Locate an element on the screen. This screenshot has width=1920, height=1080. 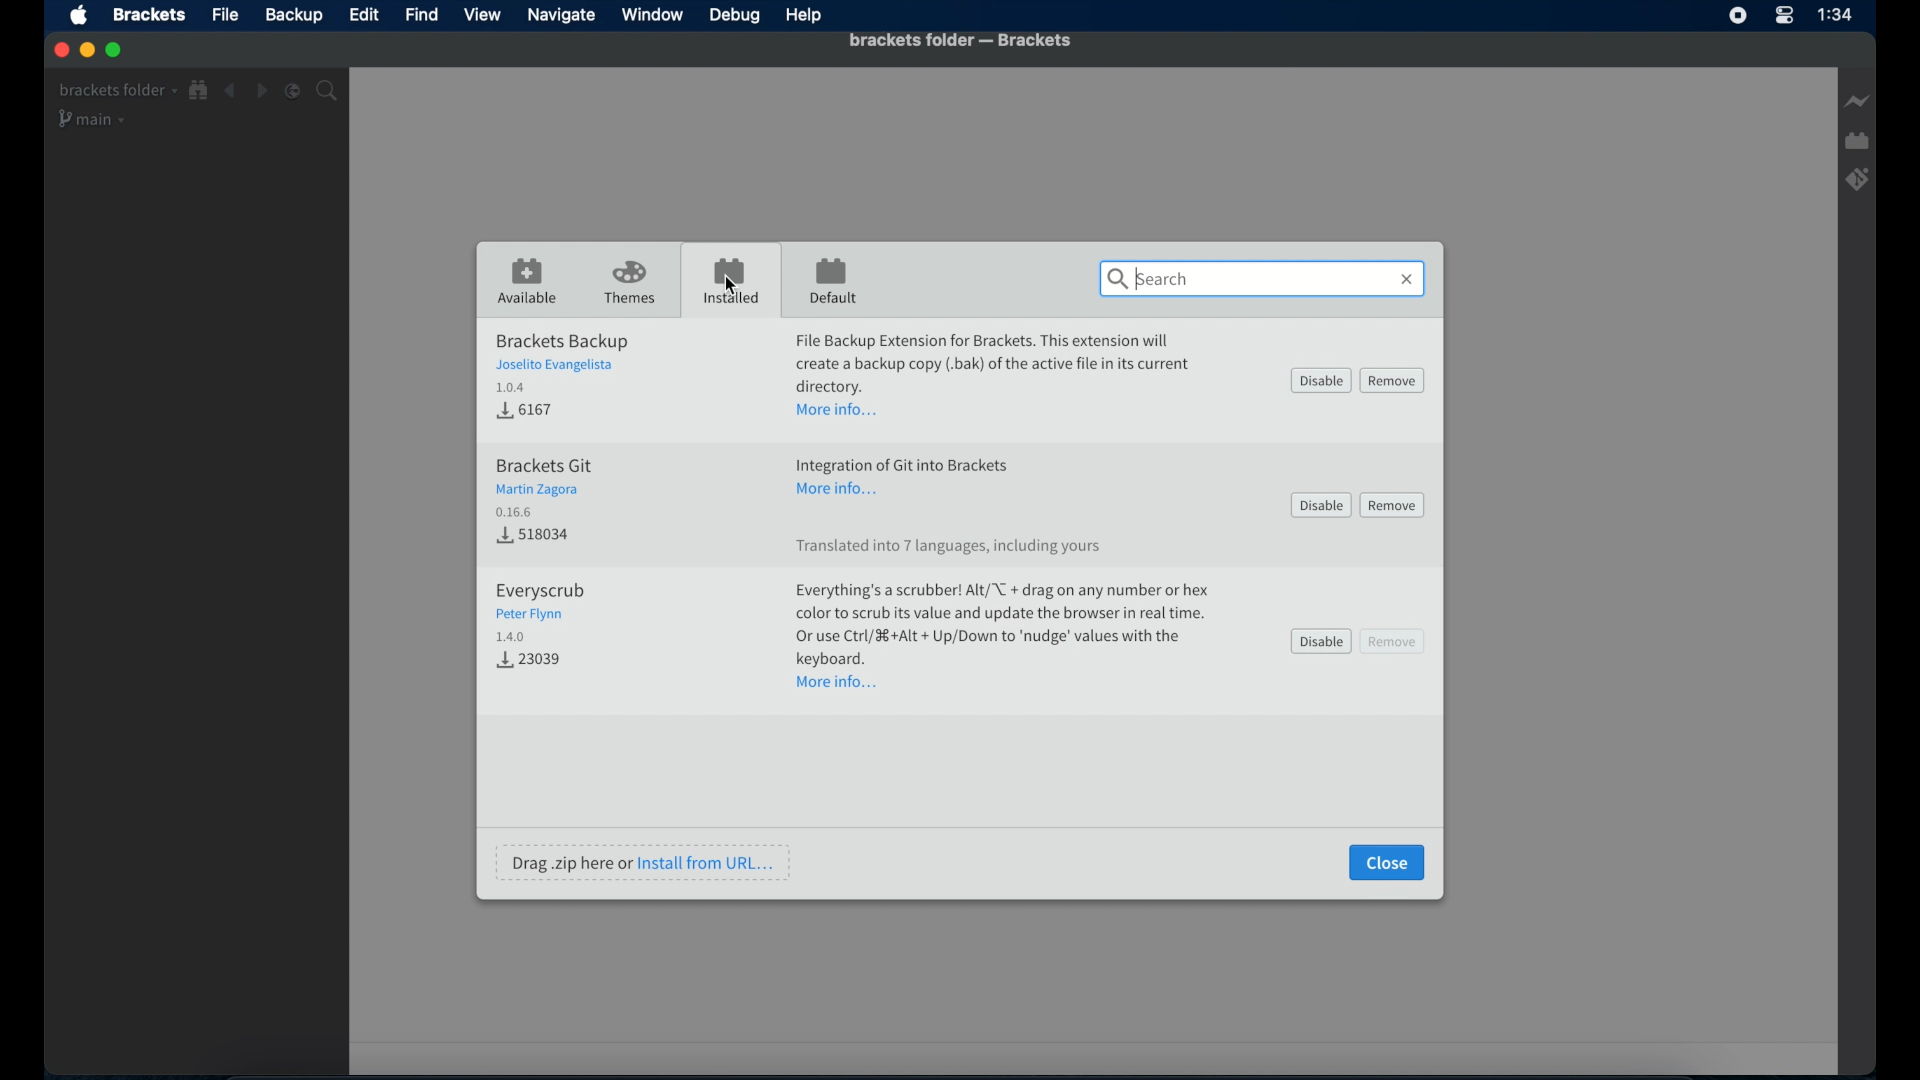
remove is located at coordinates (1392, 506).